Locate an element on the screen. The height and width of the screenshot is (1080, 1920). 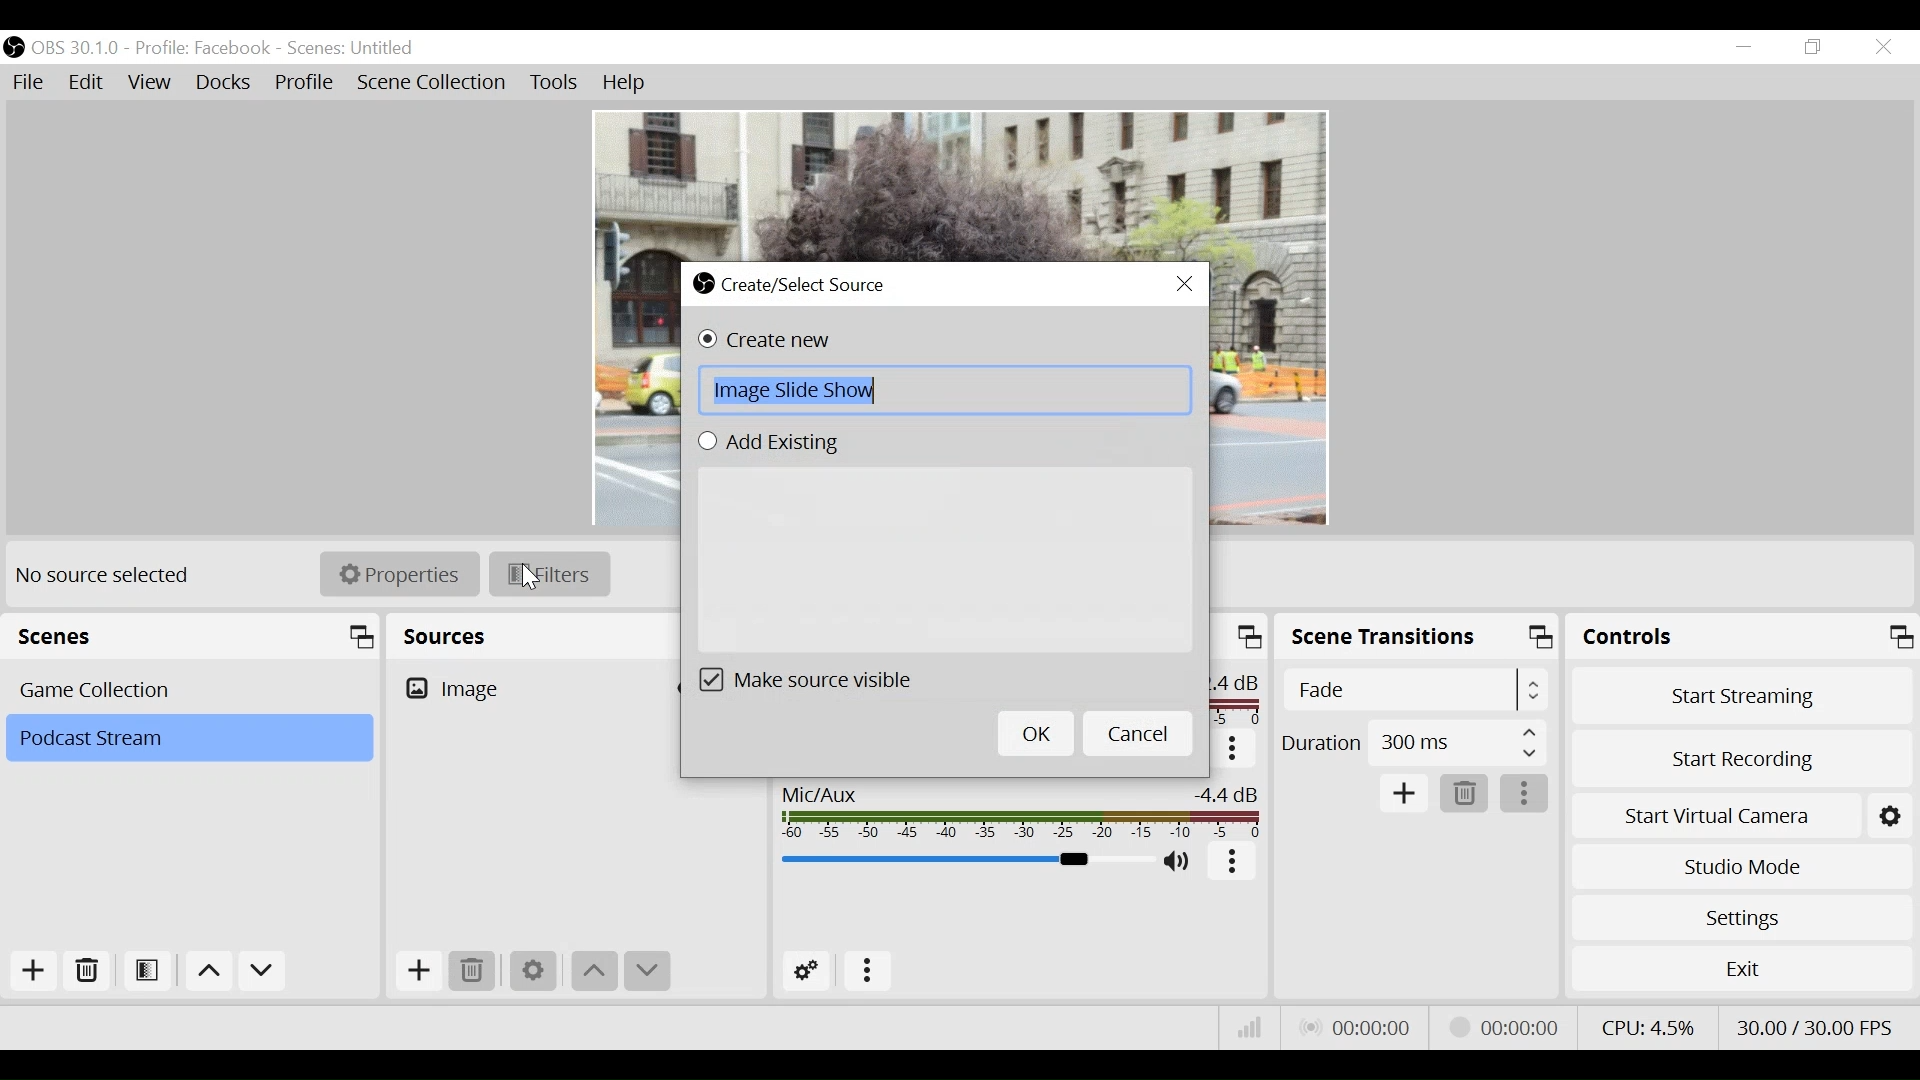
Edit is located at coordinates (88, 83).